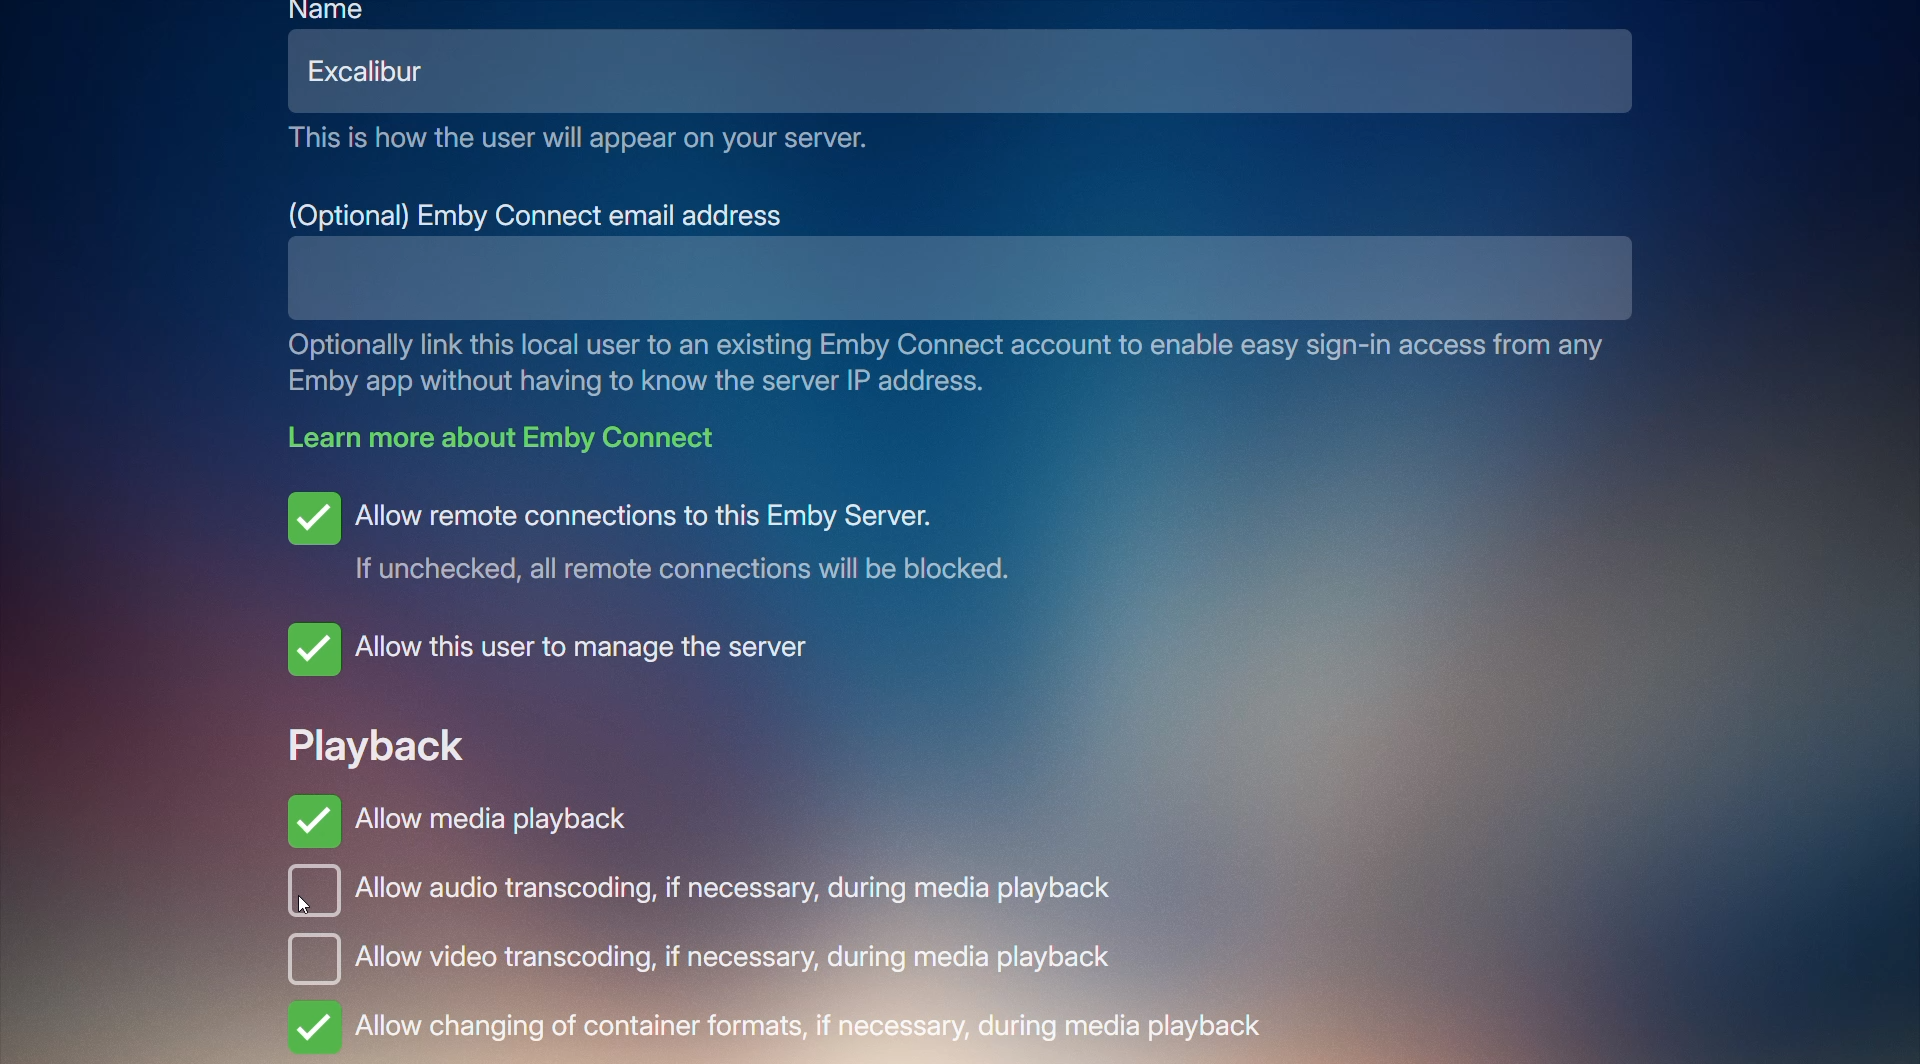 This screenshot has width=1920, height=1064. Describe the element at coordinates (958, 364) in the screenshot. I see `Optionally link this local user to an existing Emby Connect account to enable easy sign-in access from any
Emby app without having to know the server IP address.` at that location.